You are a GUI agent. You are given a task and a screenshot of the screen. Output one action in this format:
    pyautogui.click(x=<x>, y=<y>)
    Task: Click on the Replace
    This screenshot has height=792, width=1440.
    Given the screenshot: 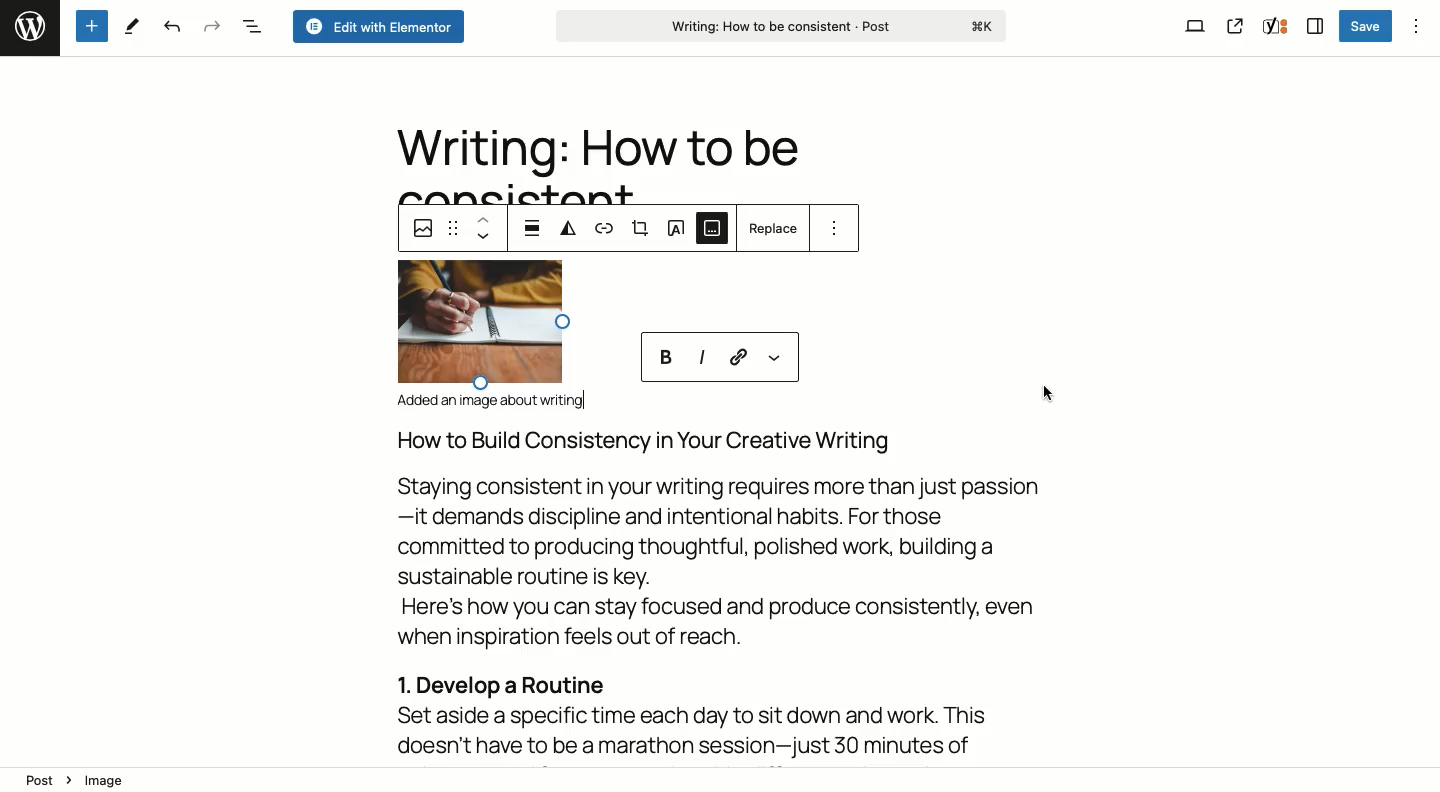 What is the action you would take?
    pyautogui.click(x=774, y=228)
    